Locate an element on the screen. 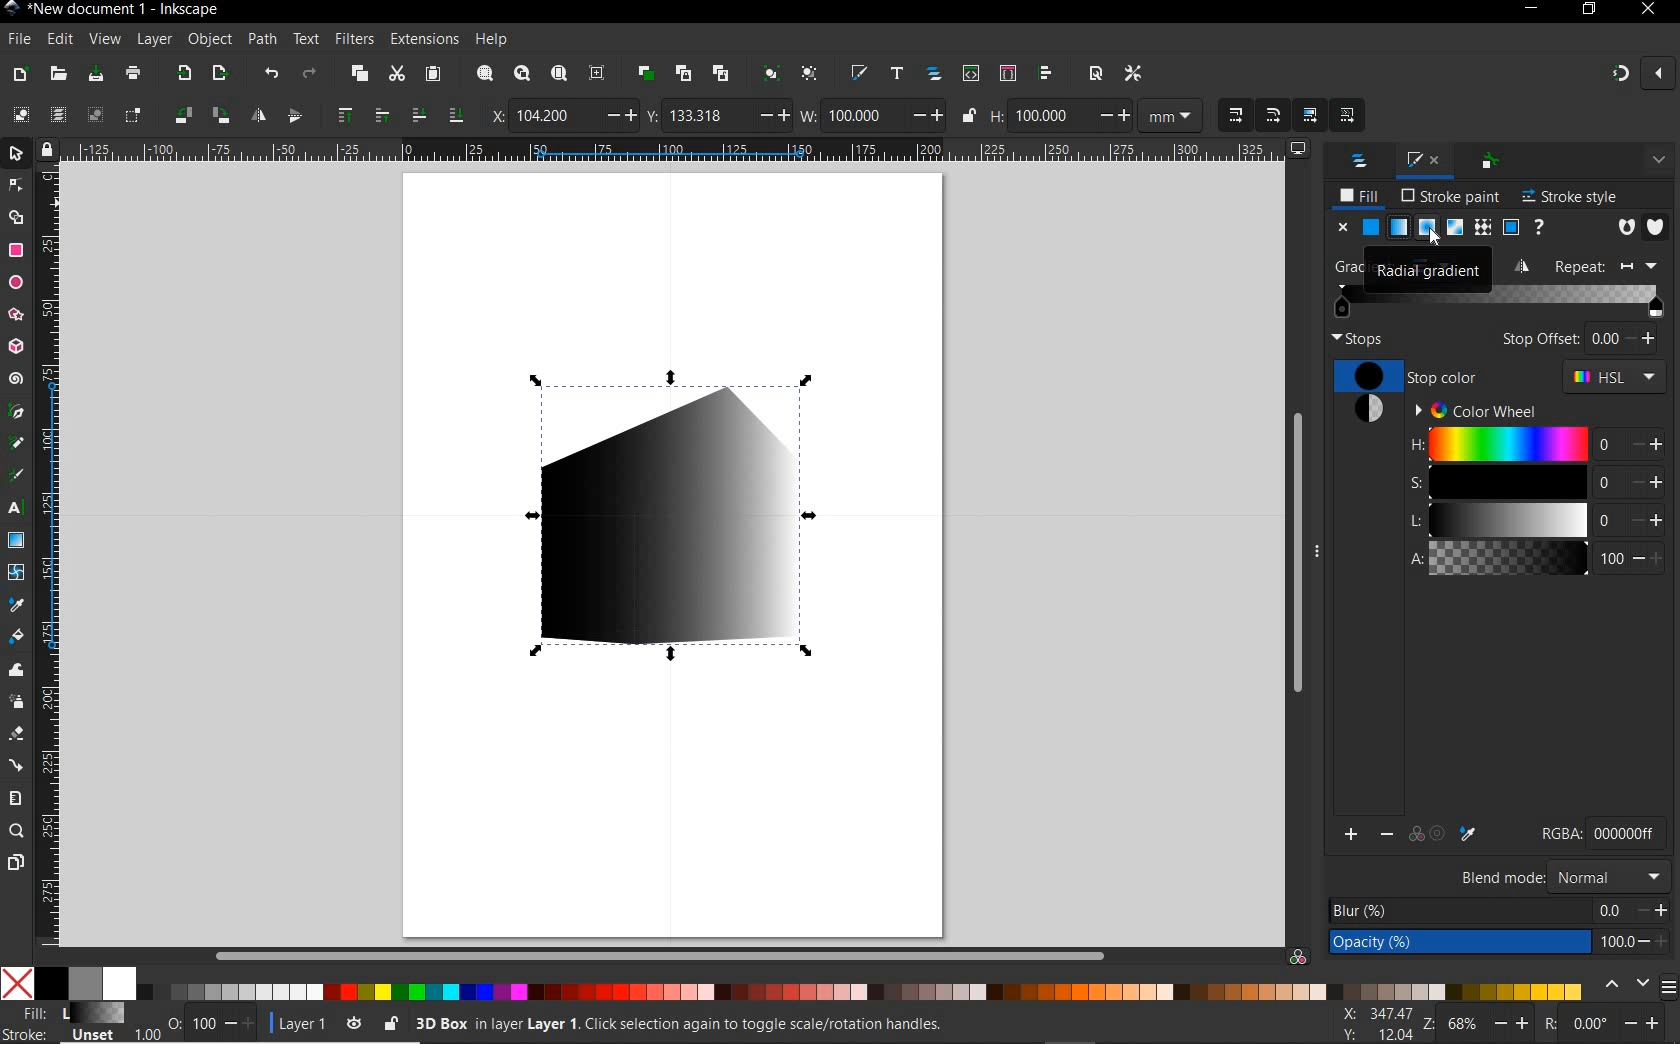 The width and height of the screenshot is (1680, 1044). UNLINK CODE is located at coordinates (722, 75).